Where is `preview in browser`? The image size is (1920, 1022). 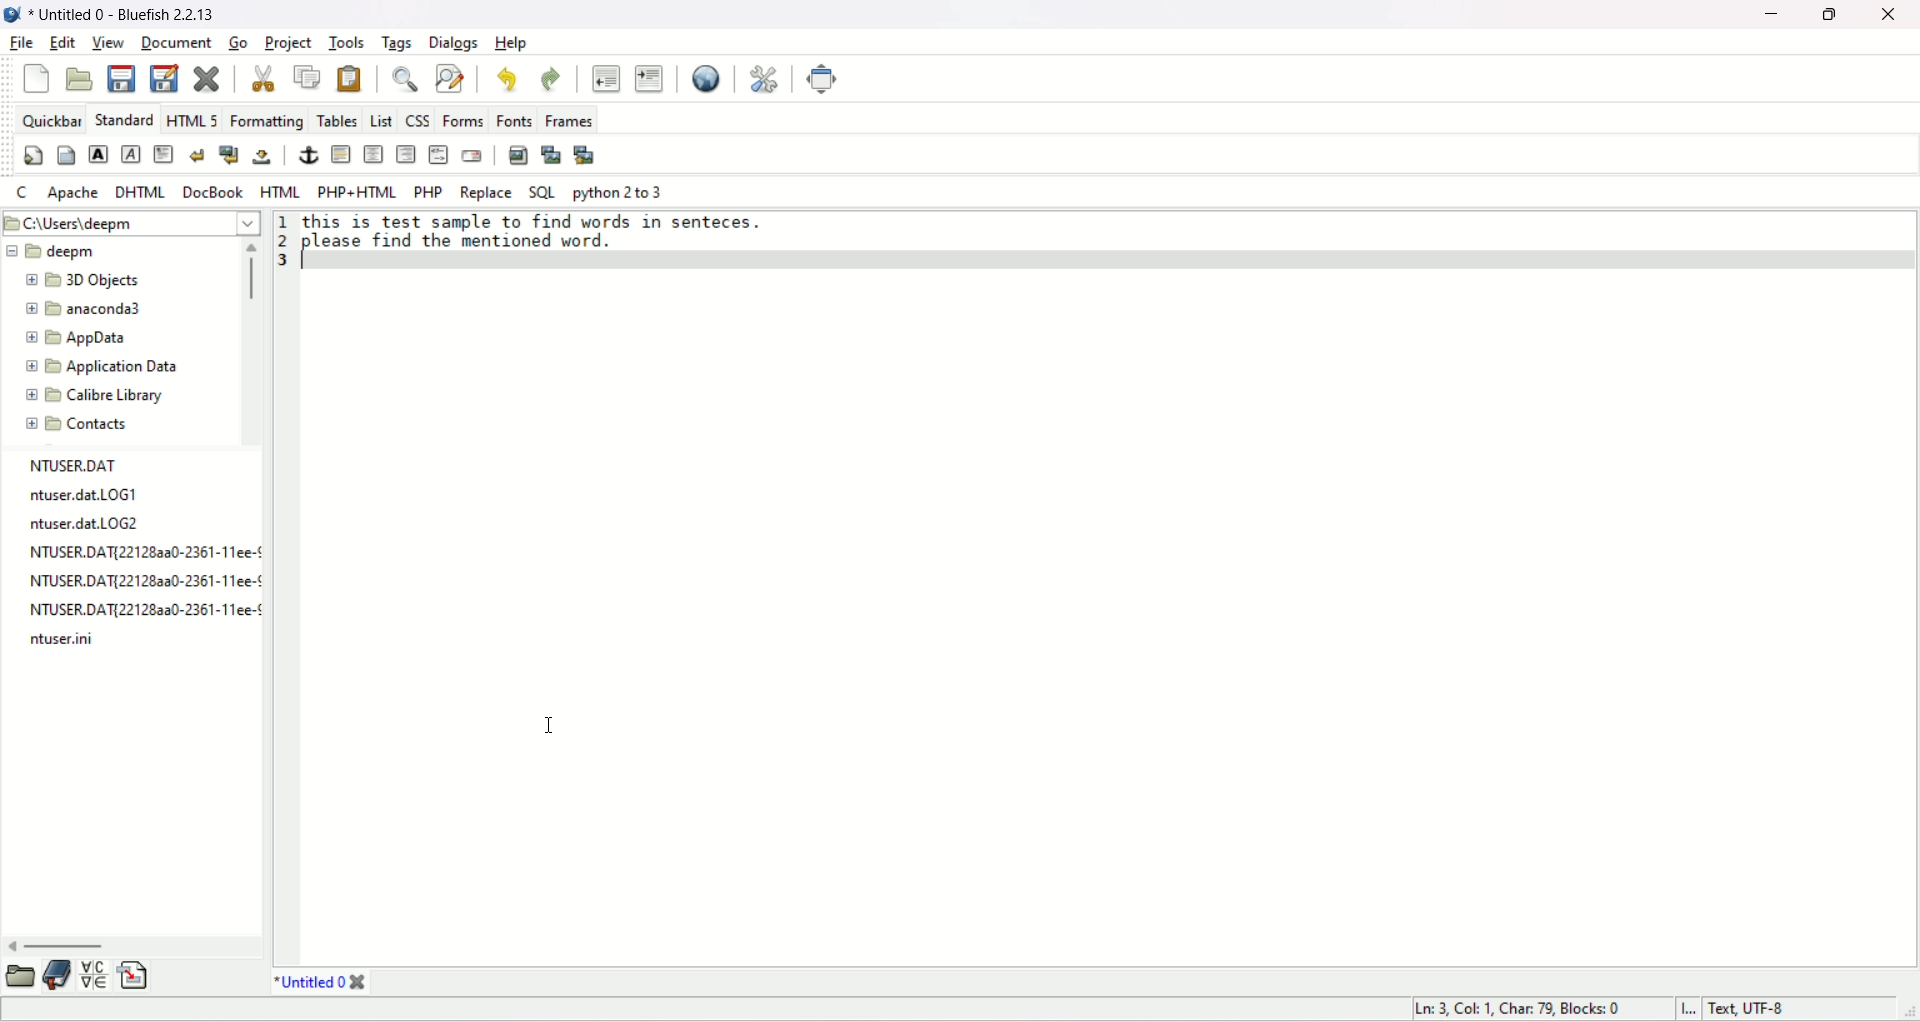 preview in browser is located at coordinates (704, 77).